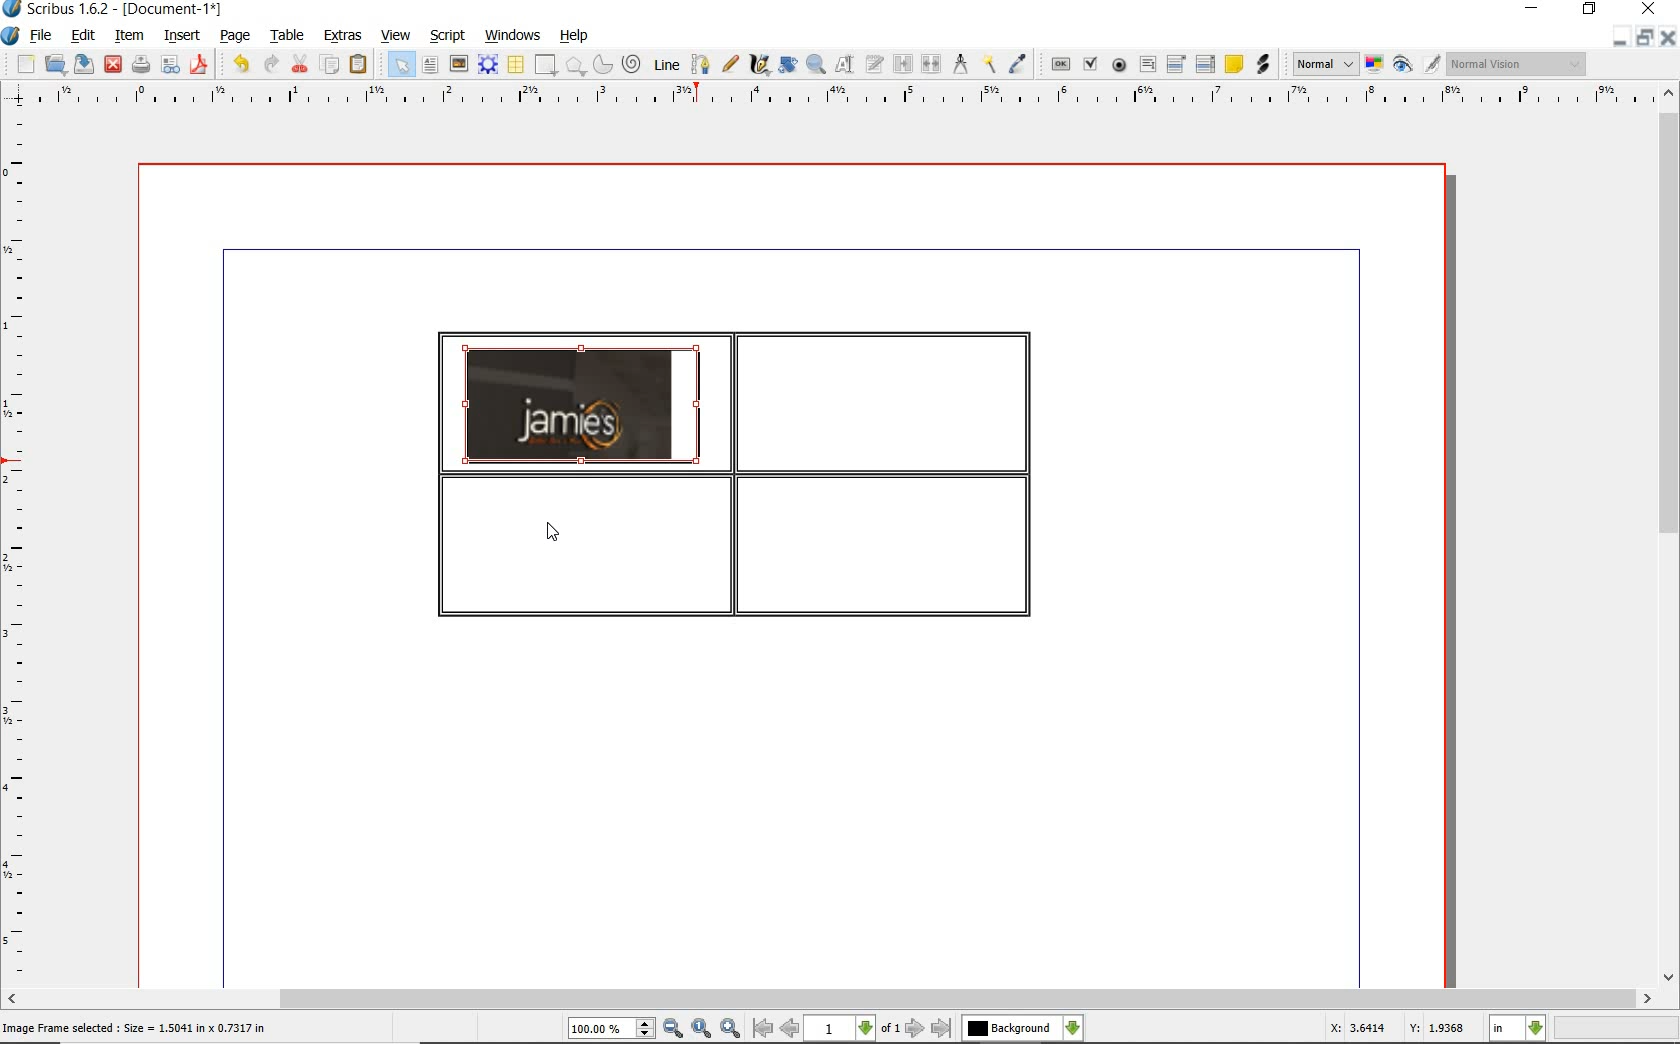 The width and height of the screenshot is (1680, 1044). I want to click on cursor, so click(556, 533).